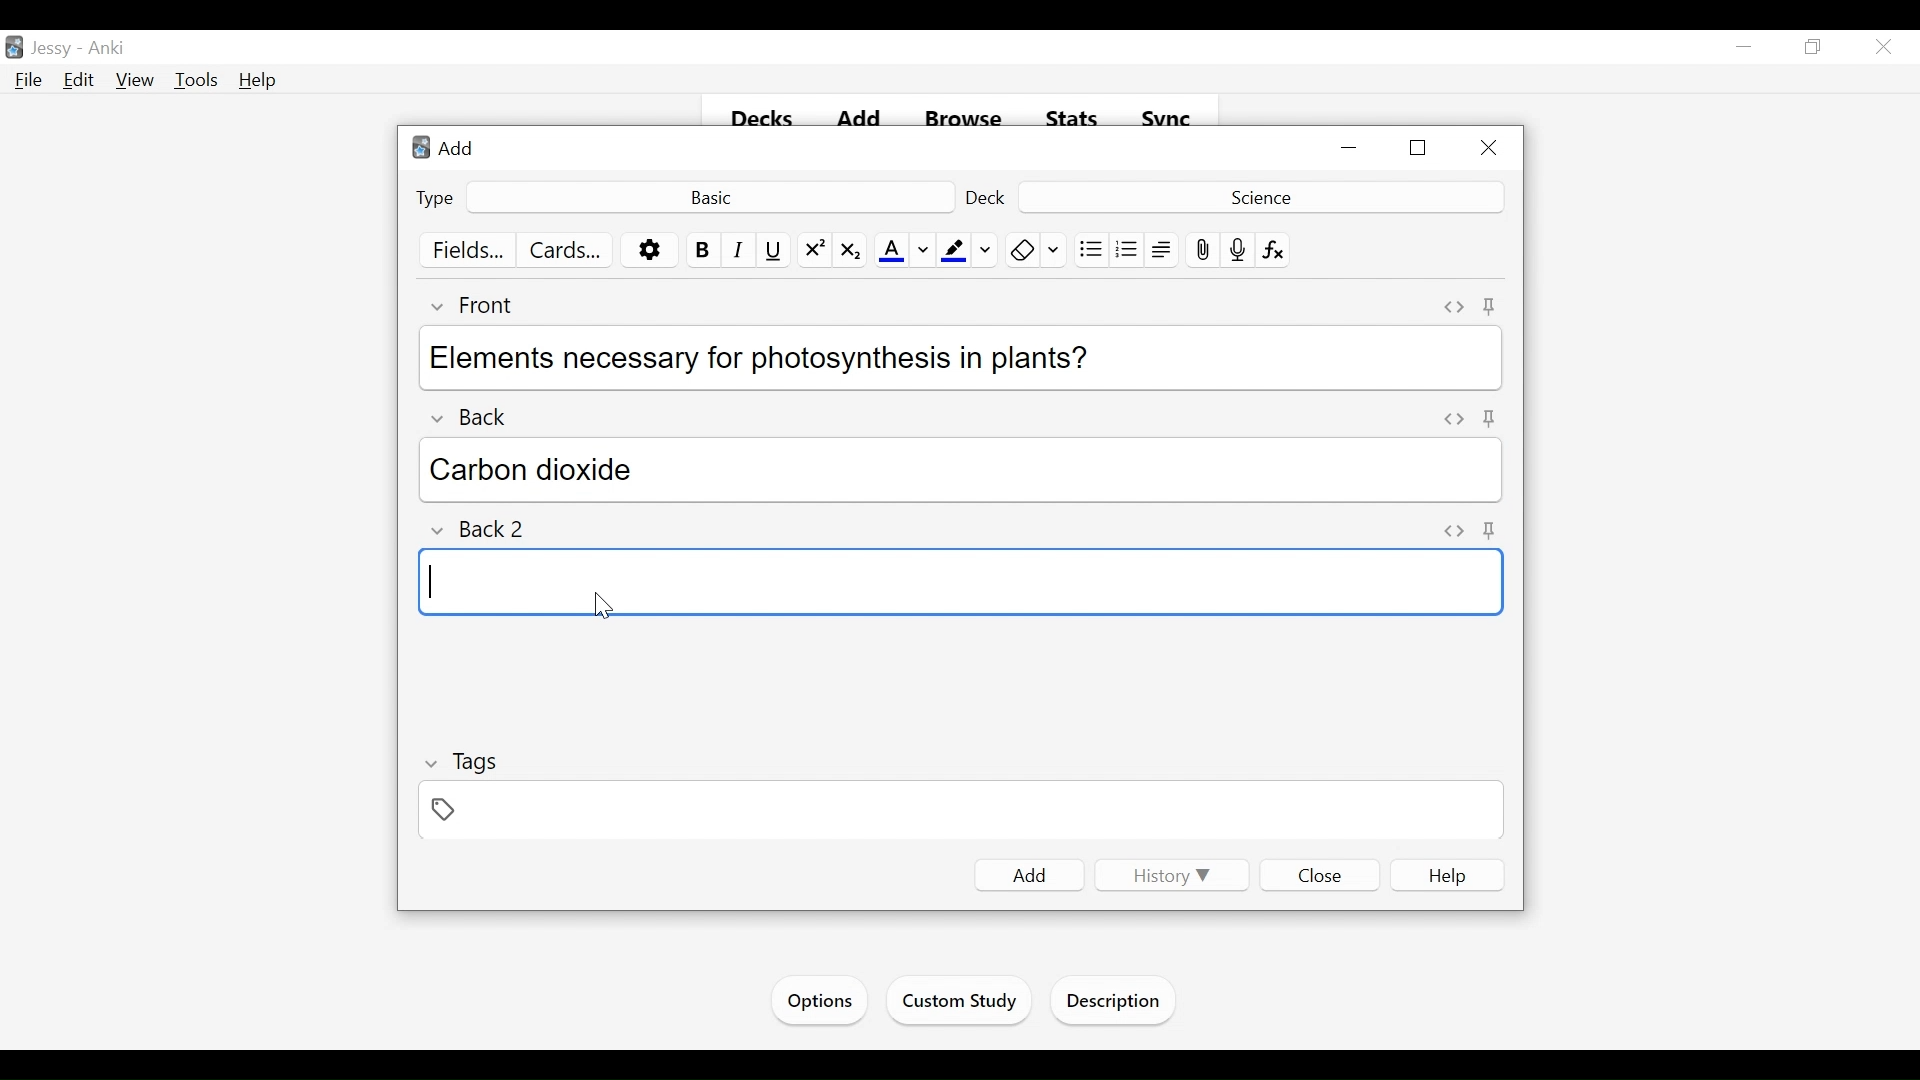 This screenshot has height=1080, width=1920. Describe the element at coordinates (449, 147) in the screenshot. I see `Add` at that location.